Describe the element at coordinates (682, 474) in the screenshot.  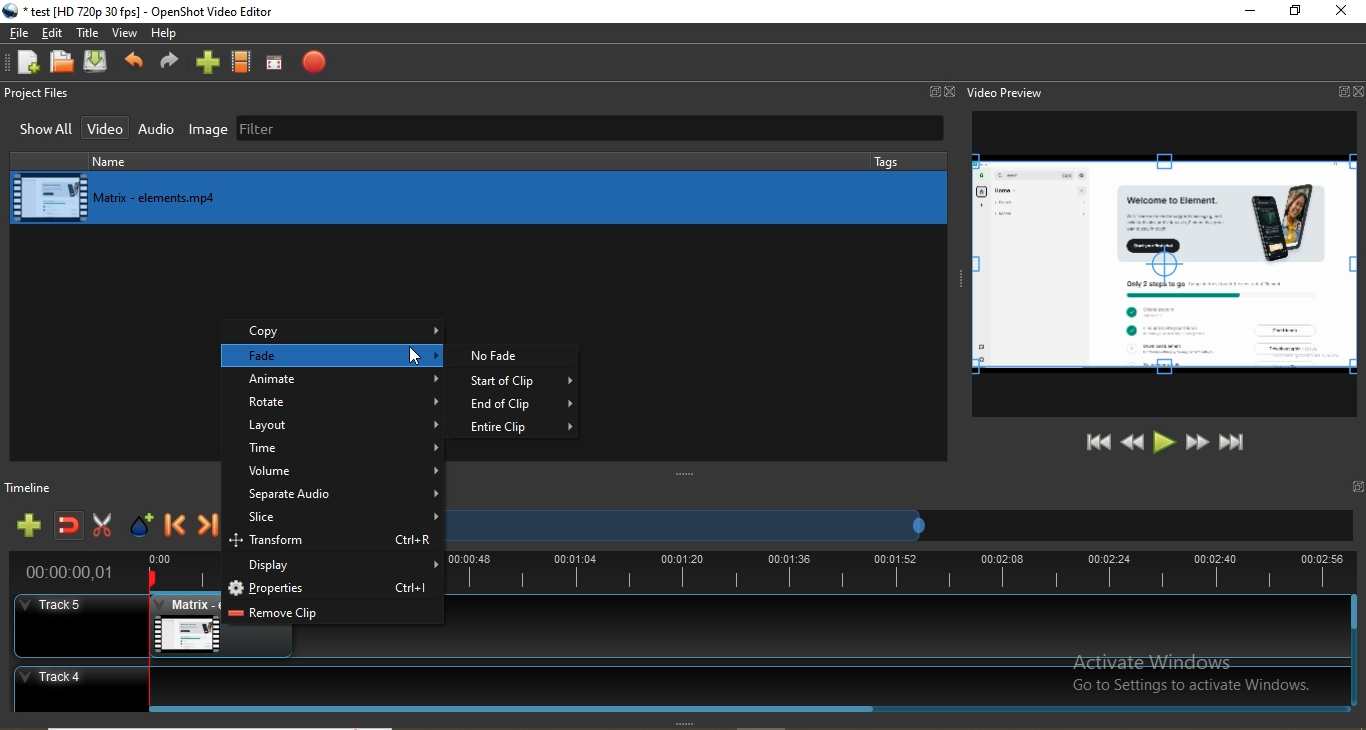
I see `adjust window` at that location.